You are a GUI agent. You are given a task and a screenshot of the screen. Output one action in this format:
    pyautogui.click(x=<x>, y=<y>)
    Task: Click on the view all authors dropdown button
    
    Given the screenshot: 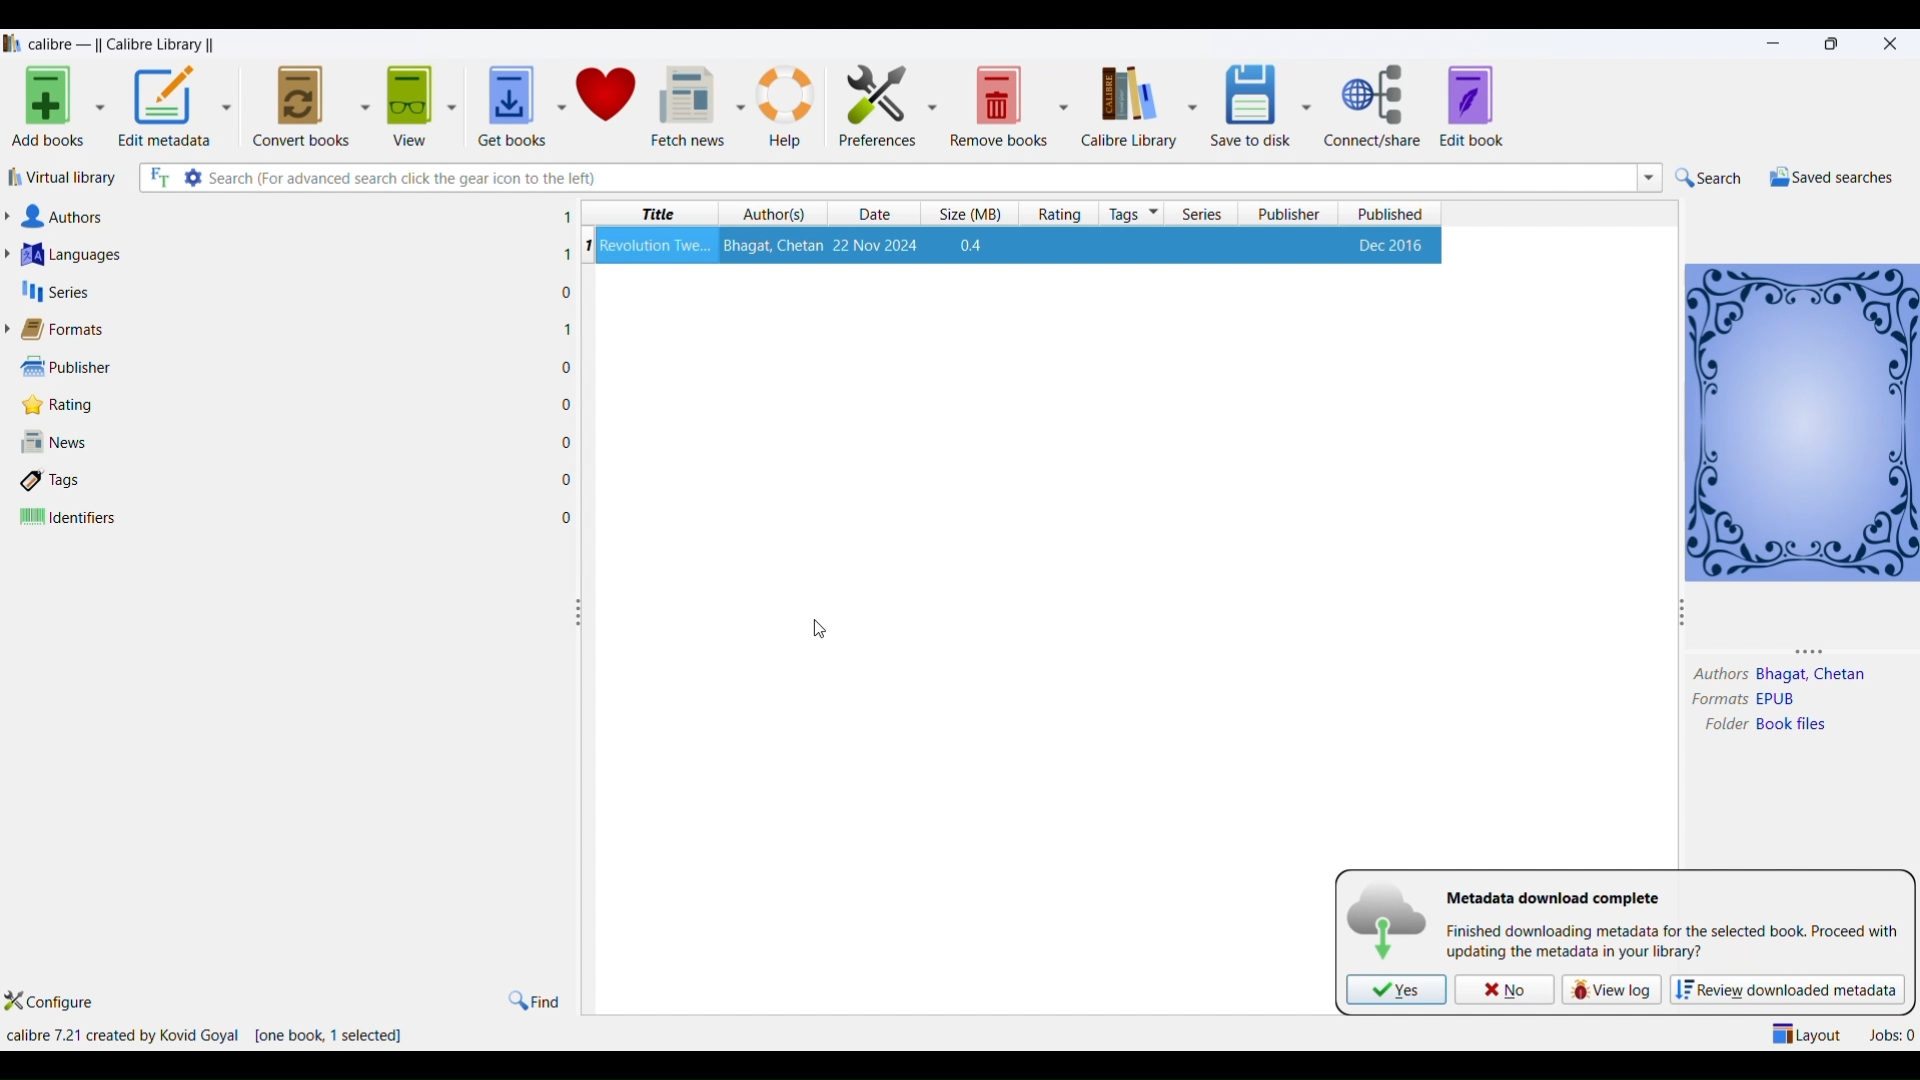 What is the action you would take?
    pyautogui.click(x=12, y=216)
    